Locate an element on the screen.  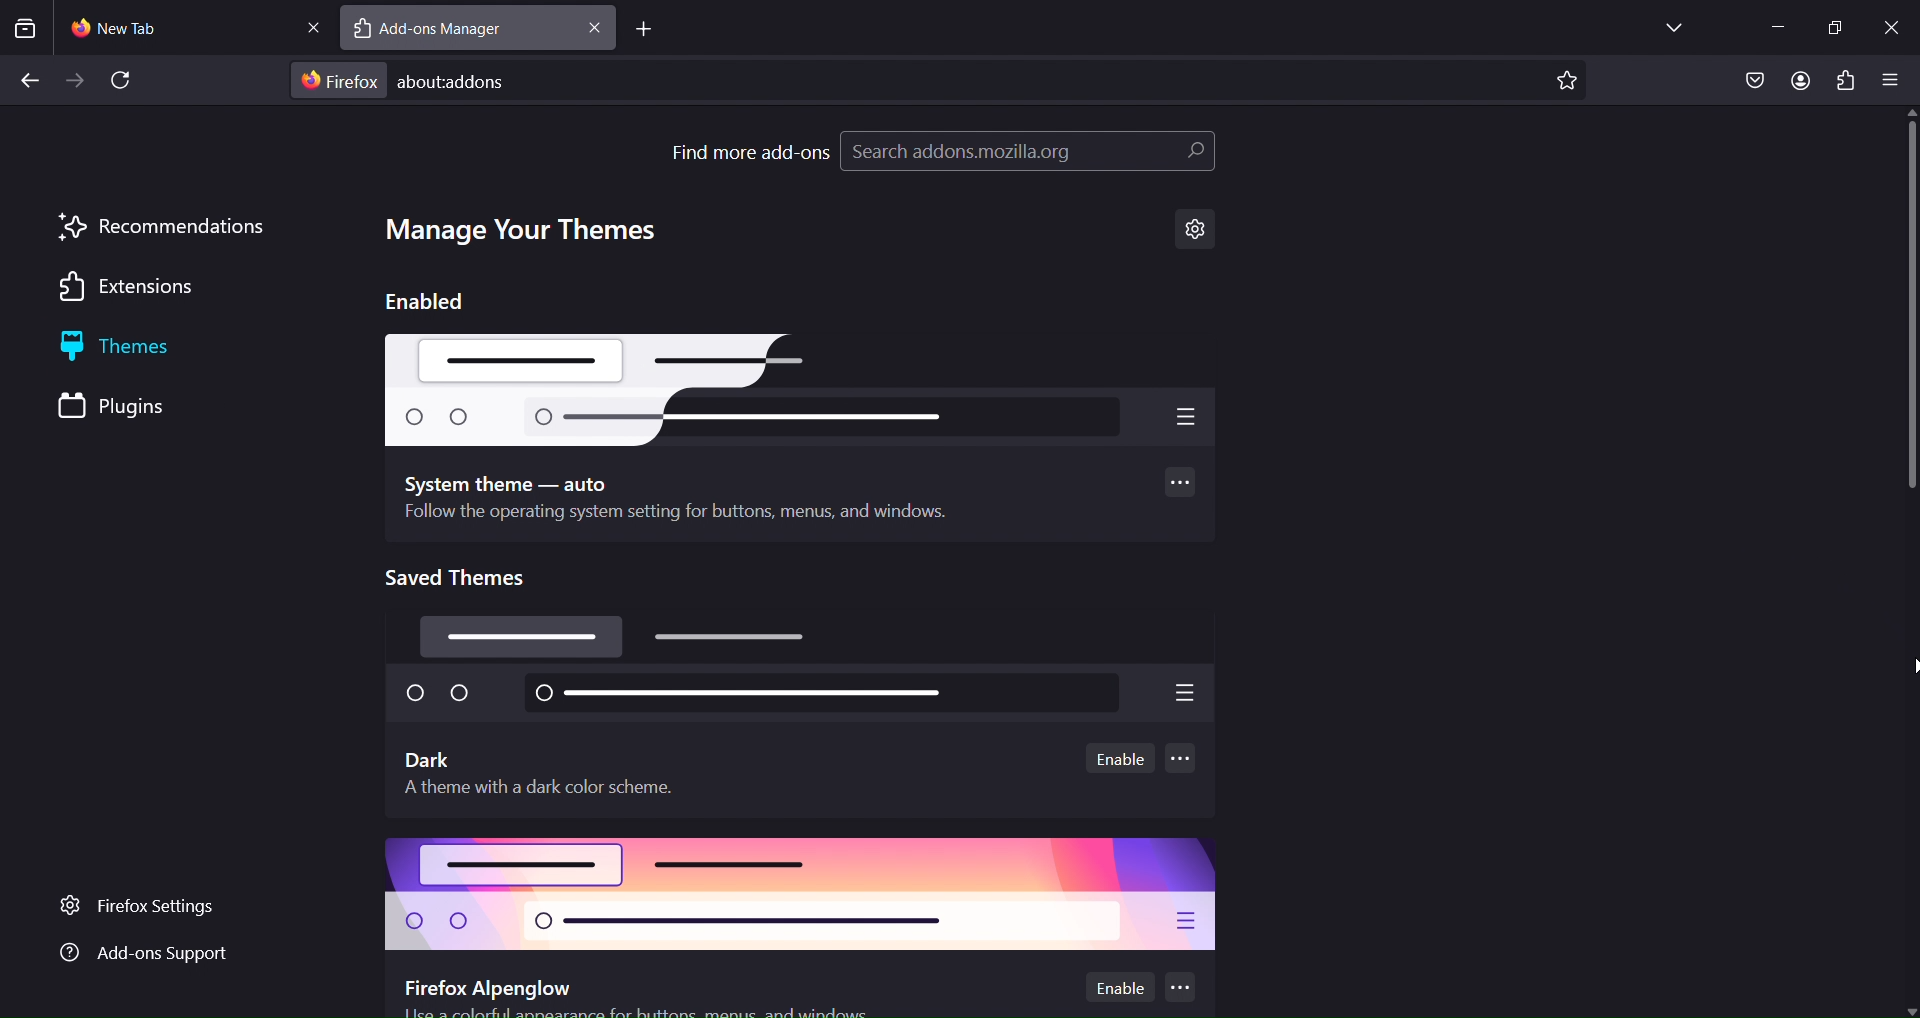
... is located at coordinates (1187, 484).